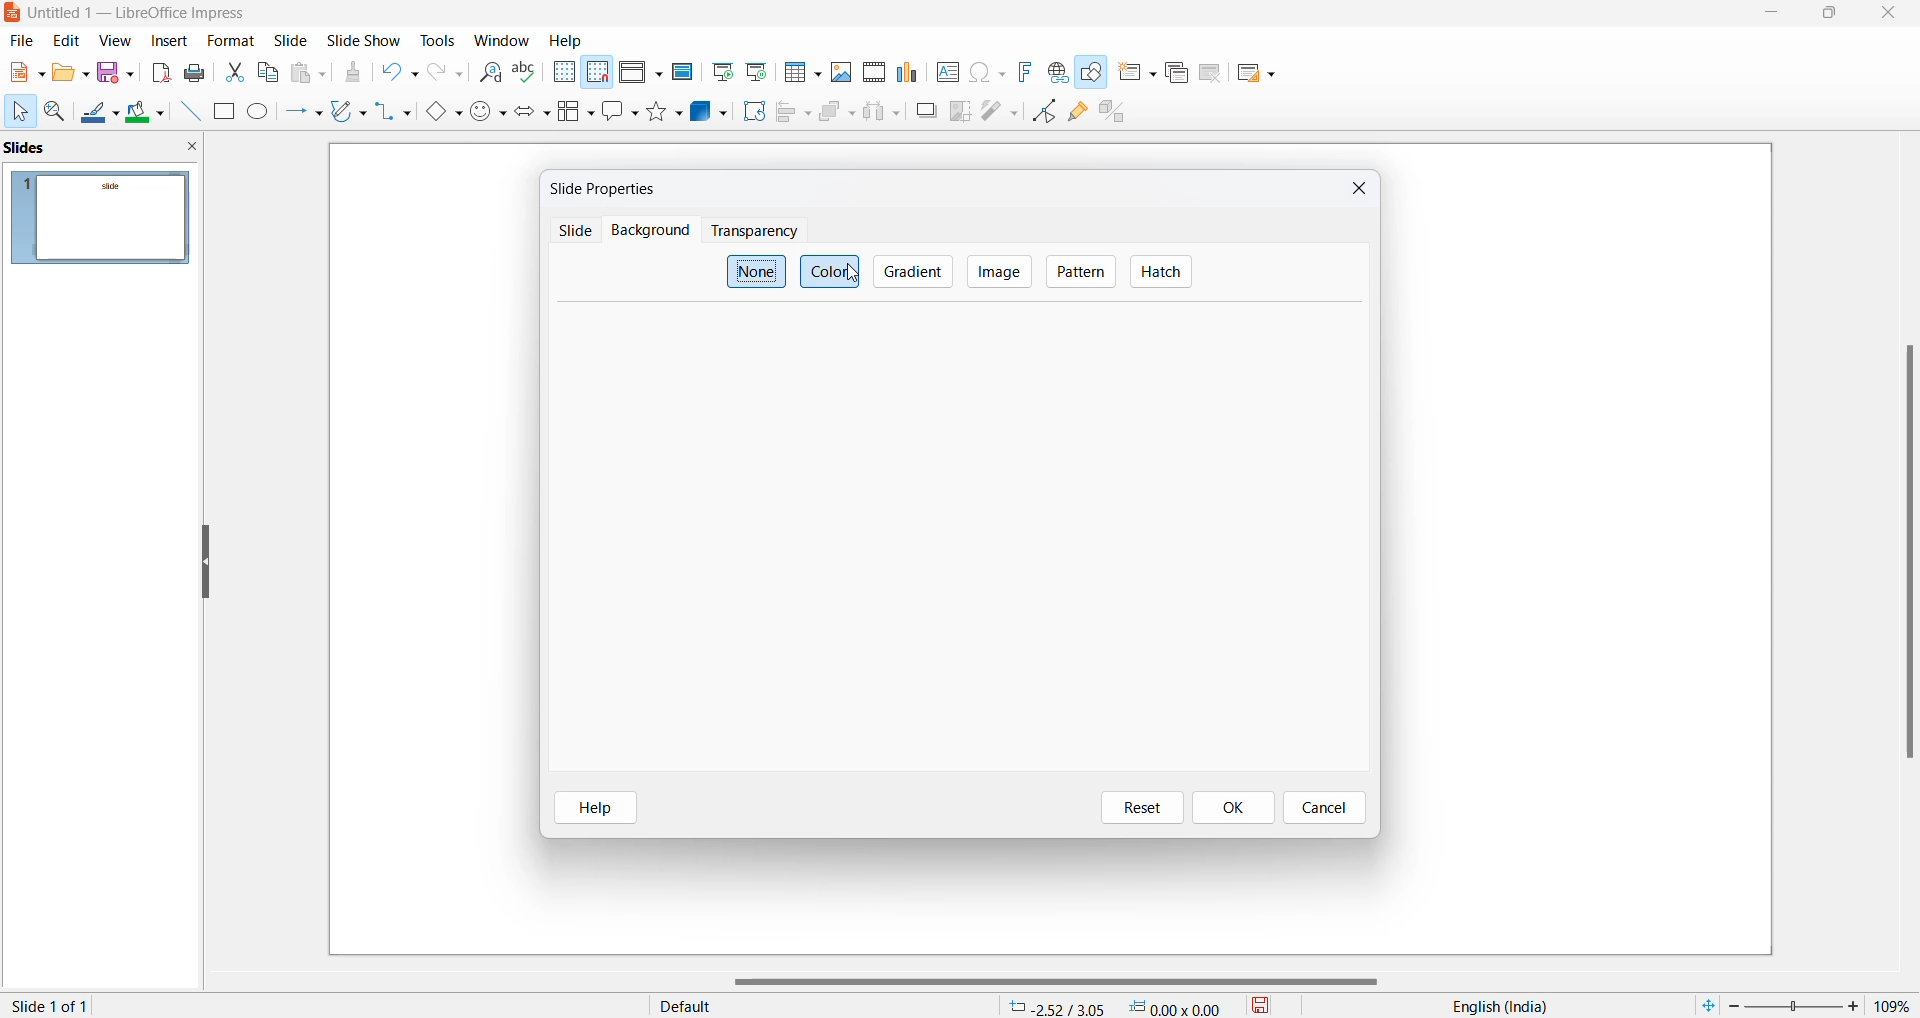 Image resolution: width=1920 pixels, height=1018 pixels. I want to click on text language, so click(1493, 1006).